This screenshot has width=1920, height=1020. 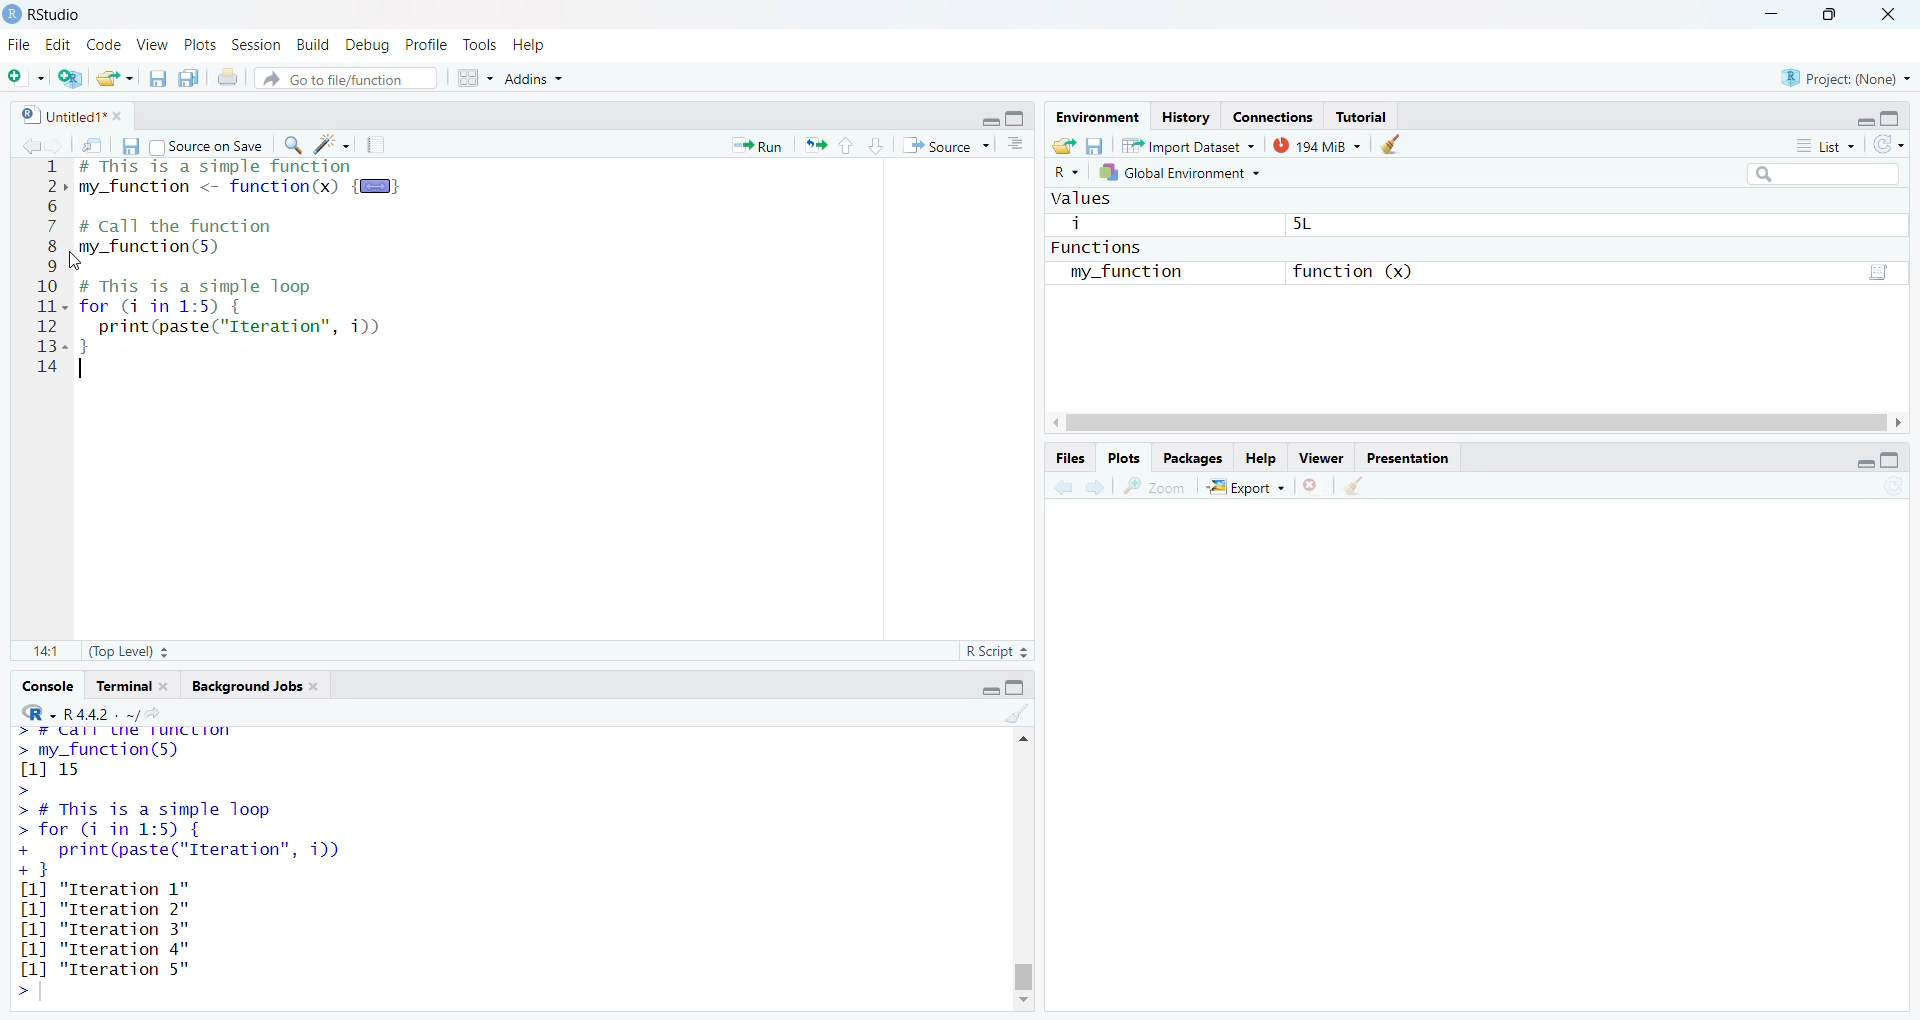 What do you see at coordinates (1898, 147) in the screenshot?
I see `refresh the list of objects in the environment` at bounding box center [1898, 147].